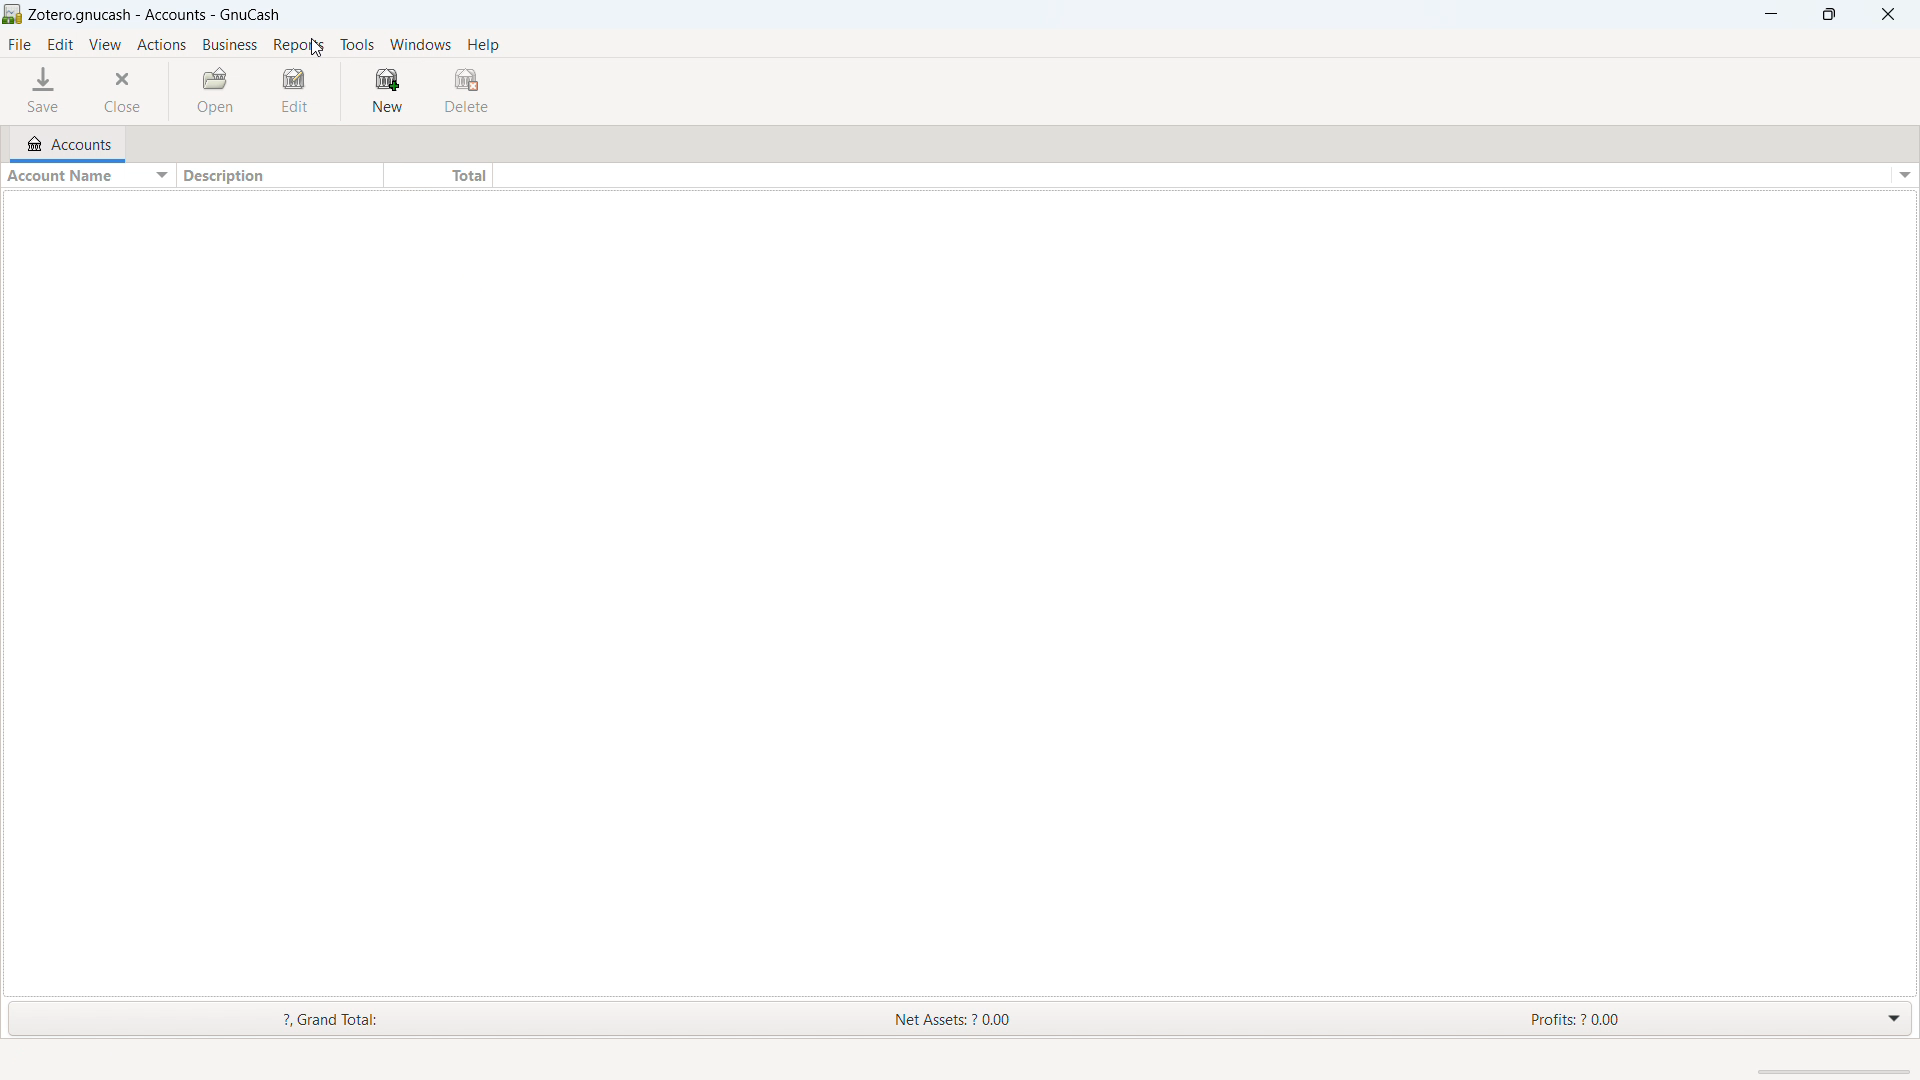 This screenshot has height=1080, width=1920. I want to click on delete, so click(467, 90).